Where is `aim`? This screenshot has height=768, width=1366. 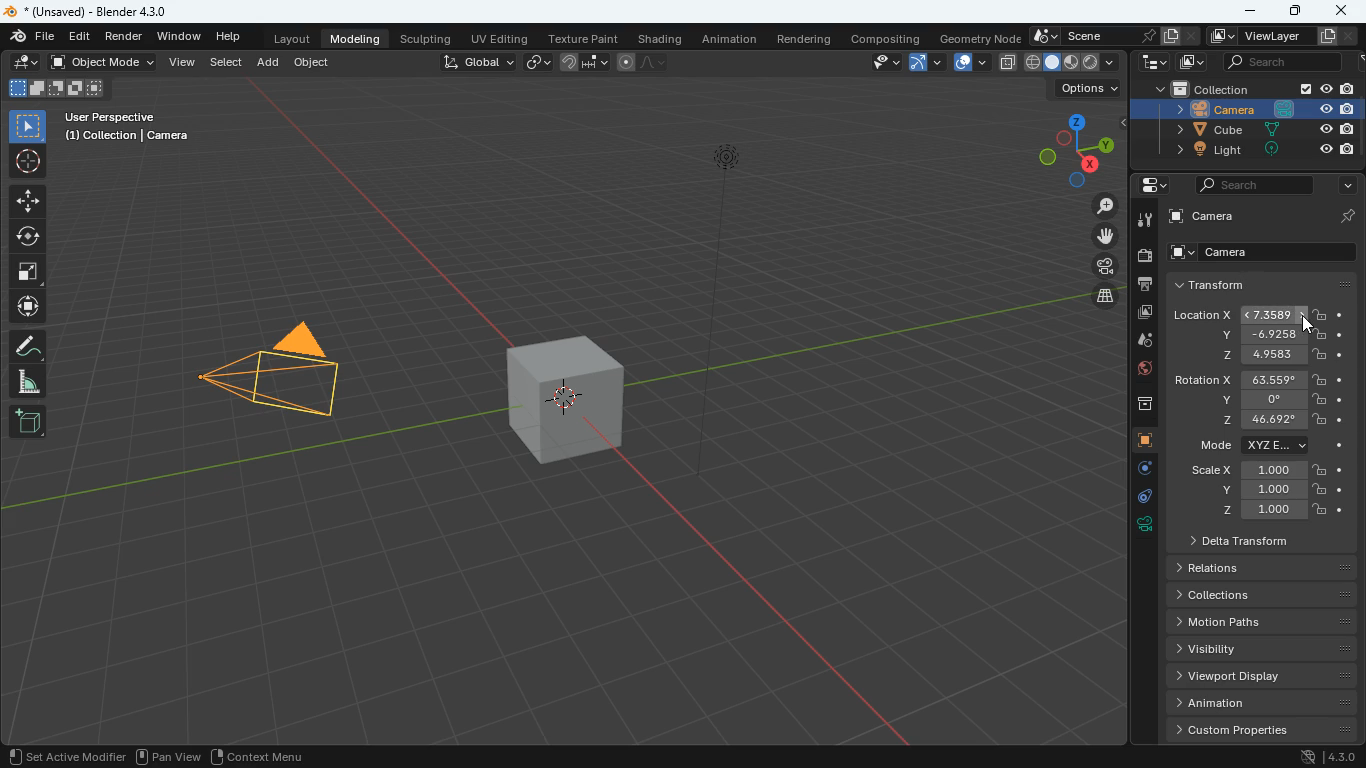 aim is located at coordinates (32, 161).